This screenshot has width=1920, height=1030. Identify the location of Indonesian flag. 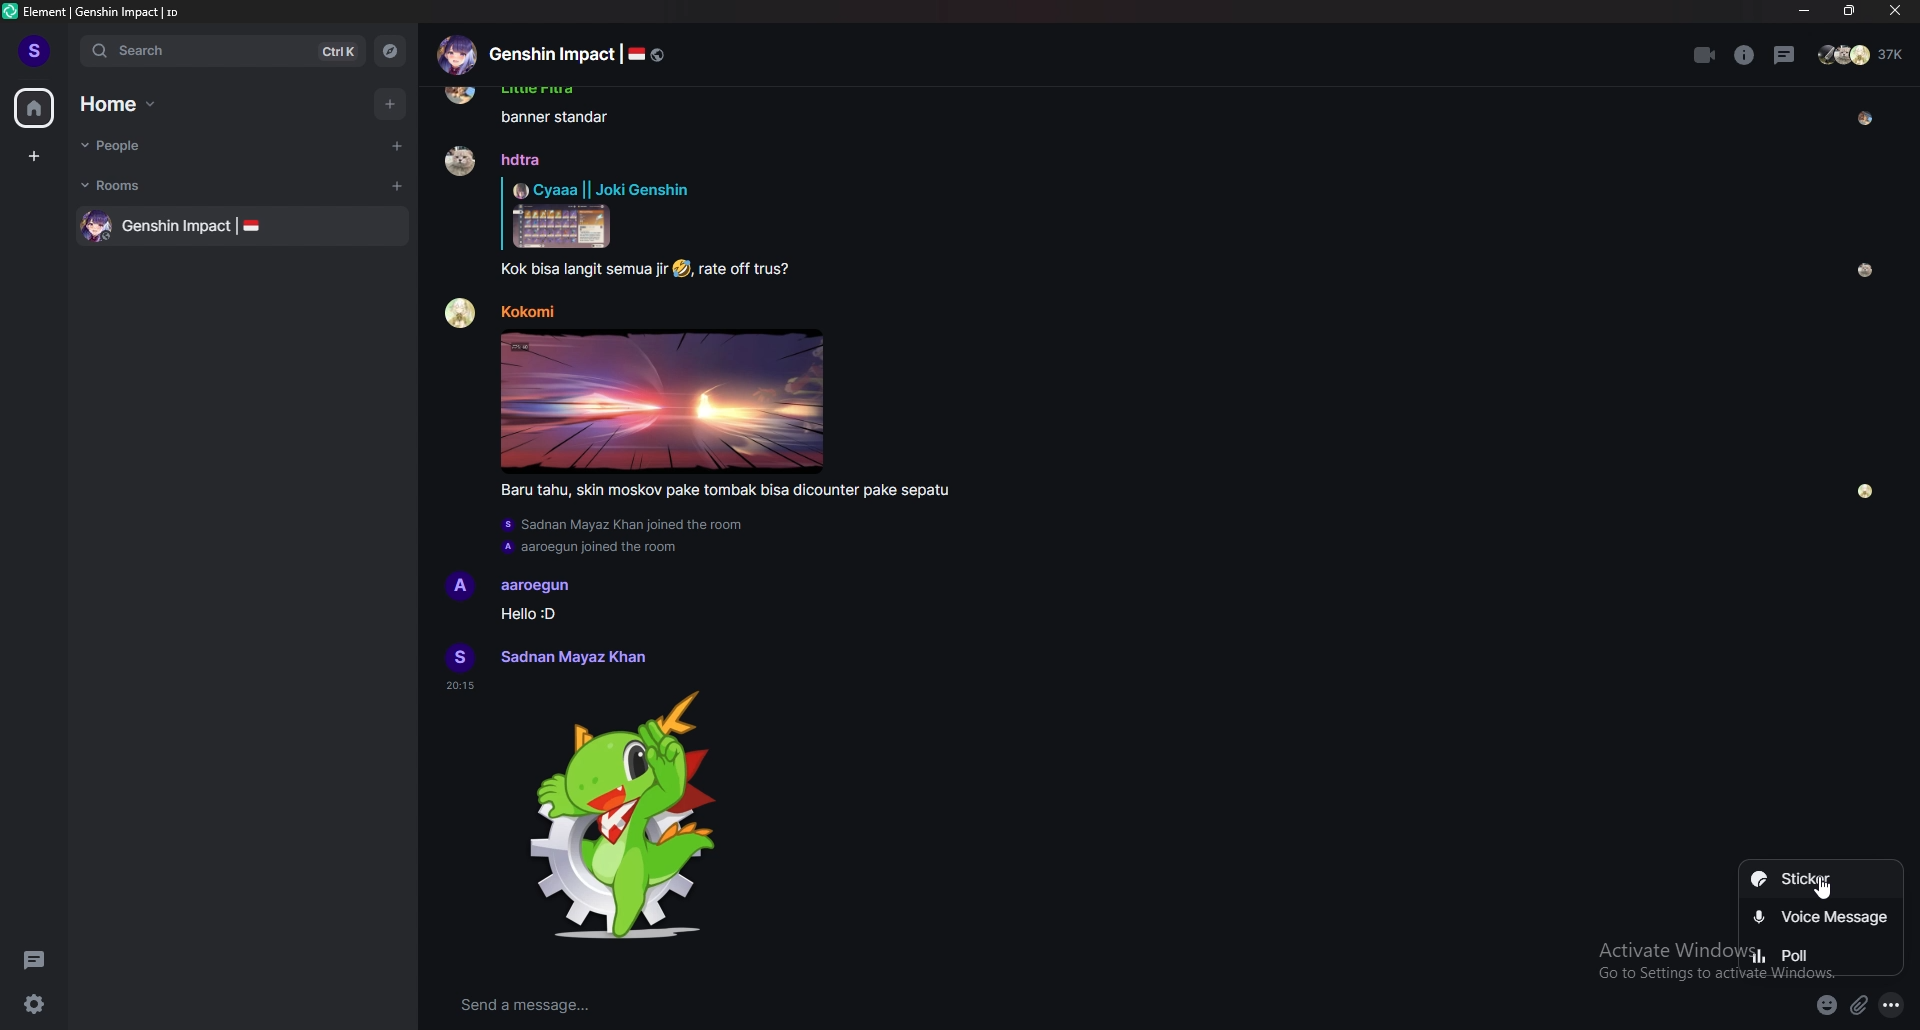
(251, 225).